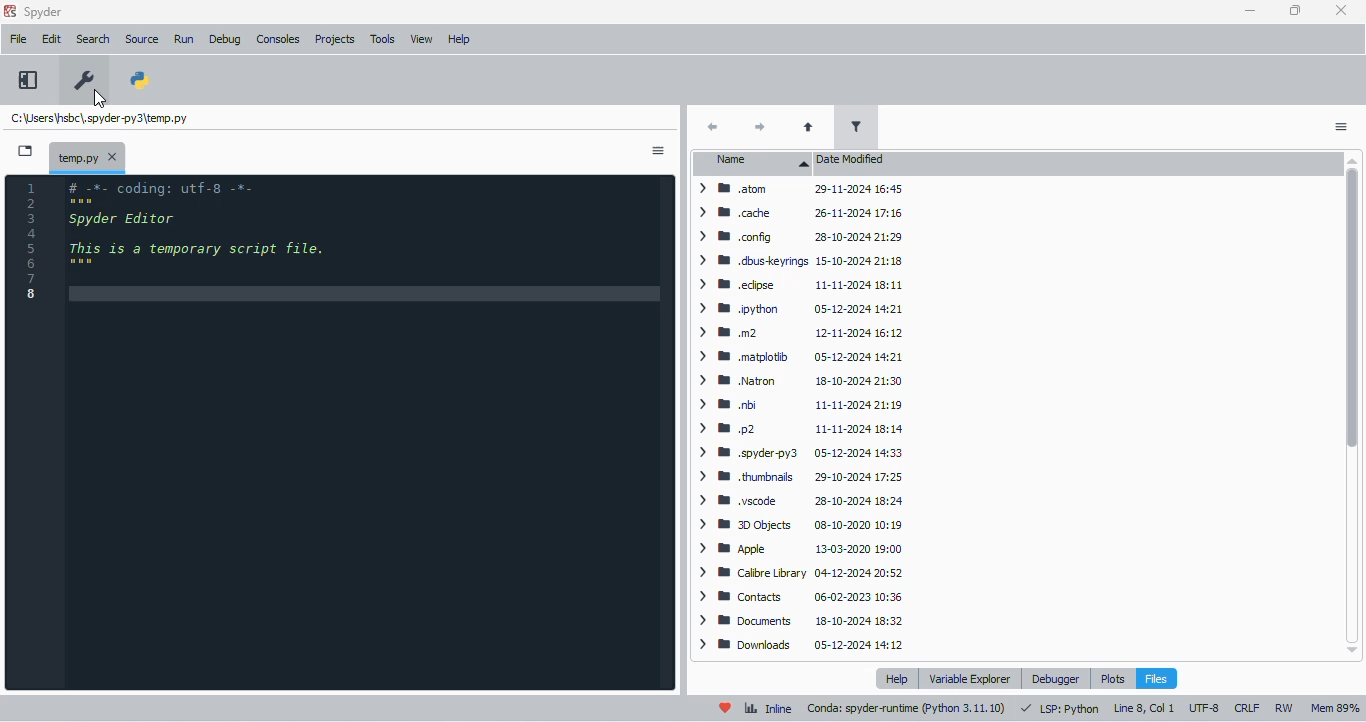  I want to click on maximize, so click(1296, 10).